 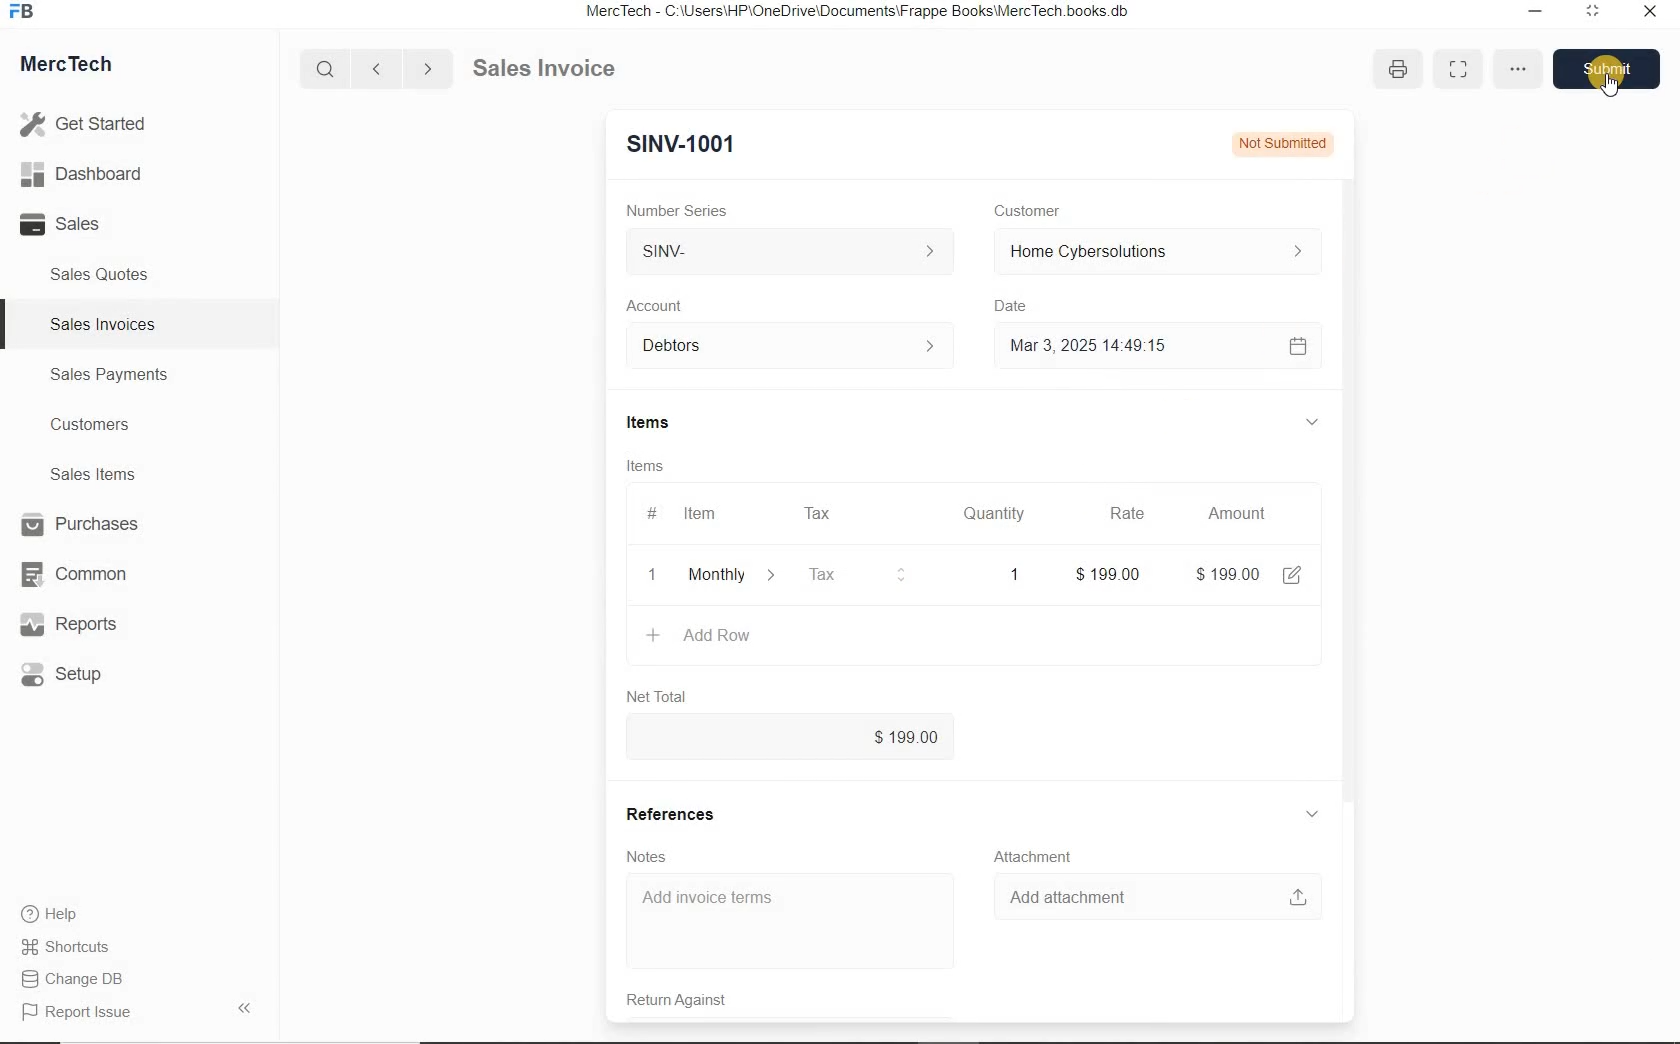 What do you see at coordinates (90, 124) in the screenshot?
I see `Get Started` at bounding box center [90, 124].